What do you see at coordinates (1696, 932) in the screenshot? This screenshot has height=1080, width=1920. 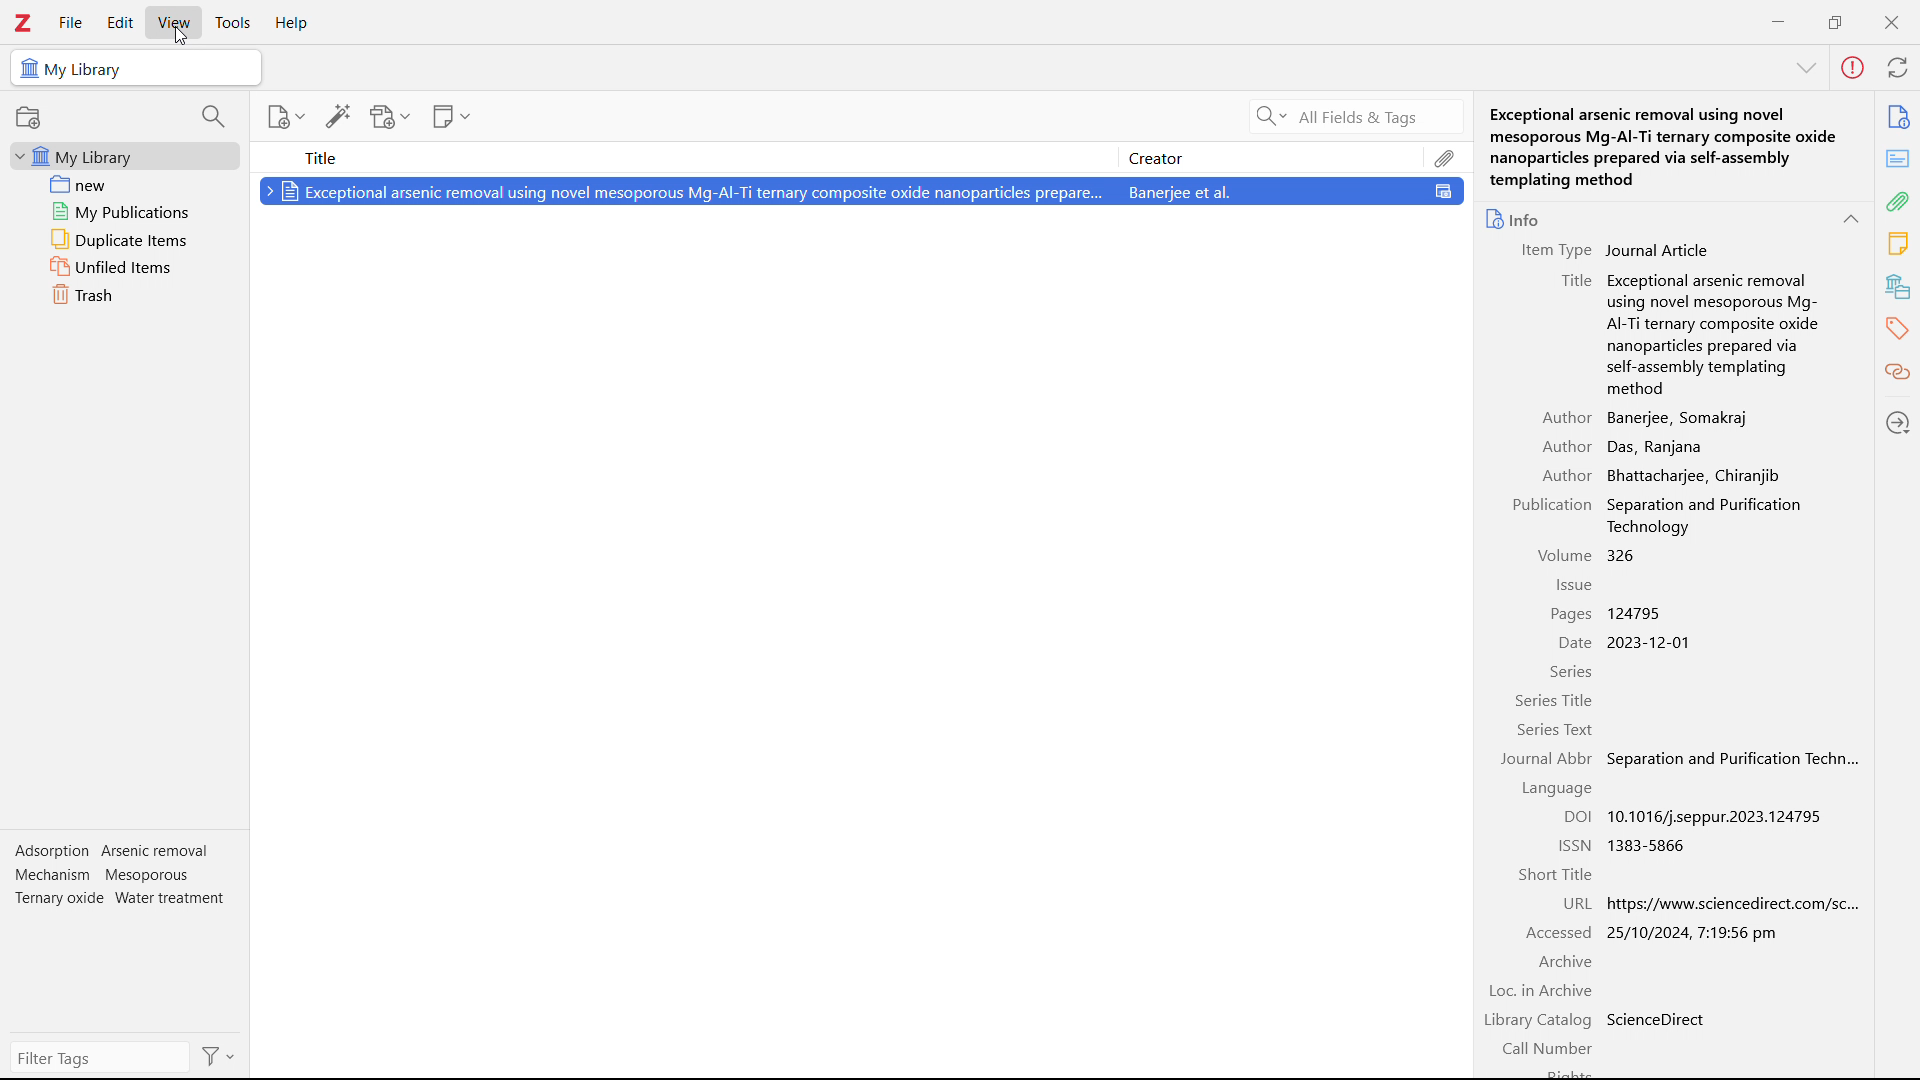 I see `25/10/2024, 7:19:56 pm` at bounding box center [1696, 932].